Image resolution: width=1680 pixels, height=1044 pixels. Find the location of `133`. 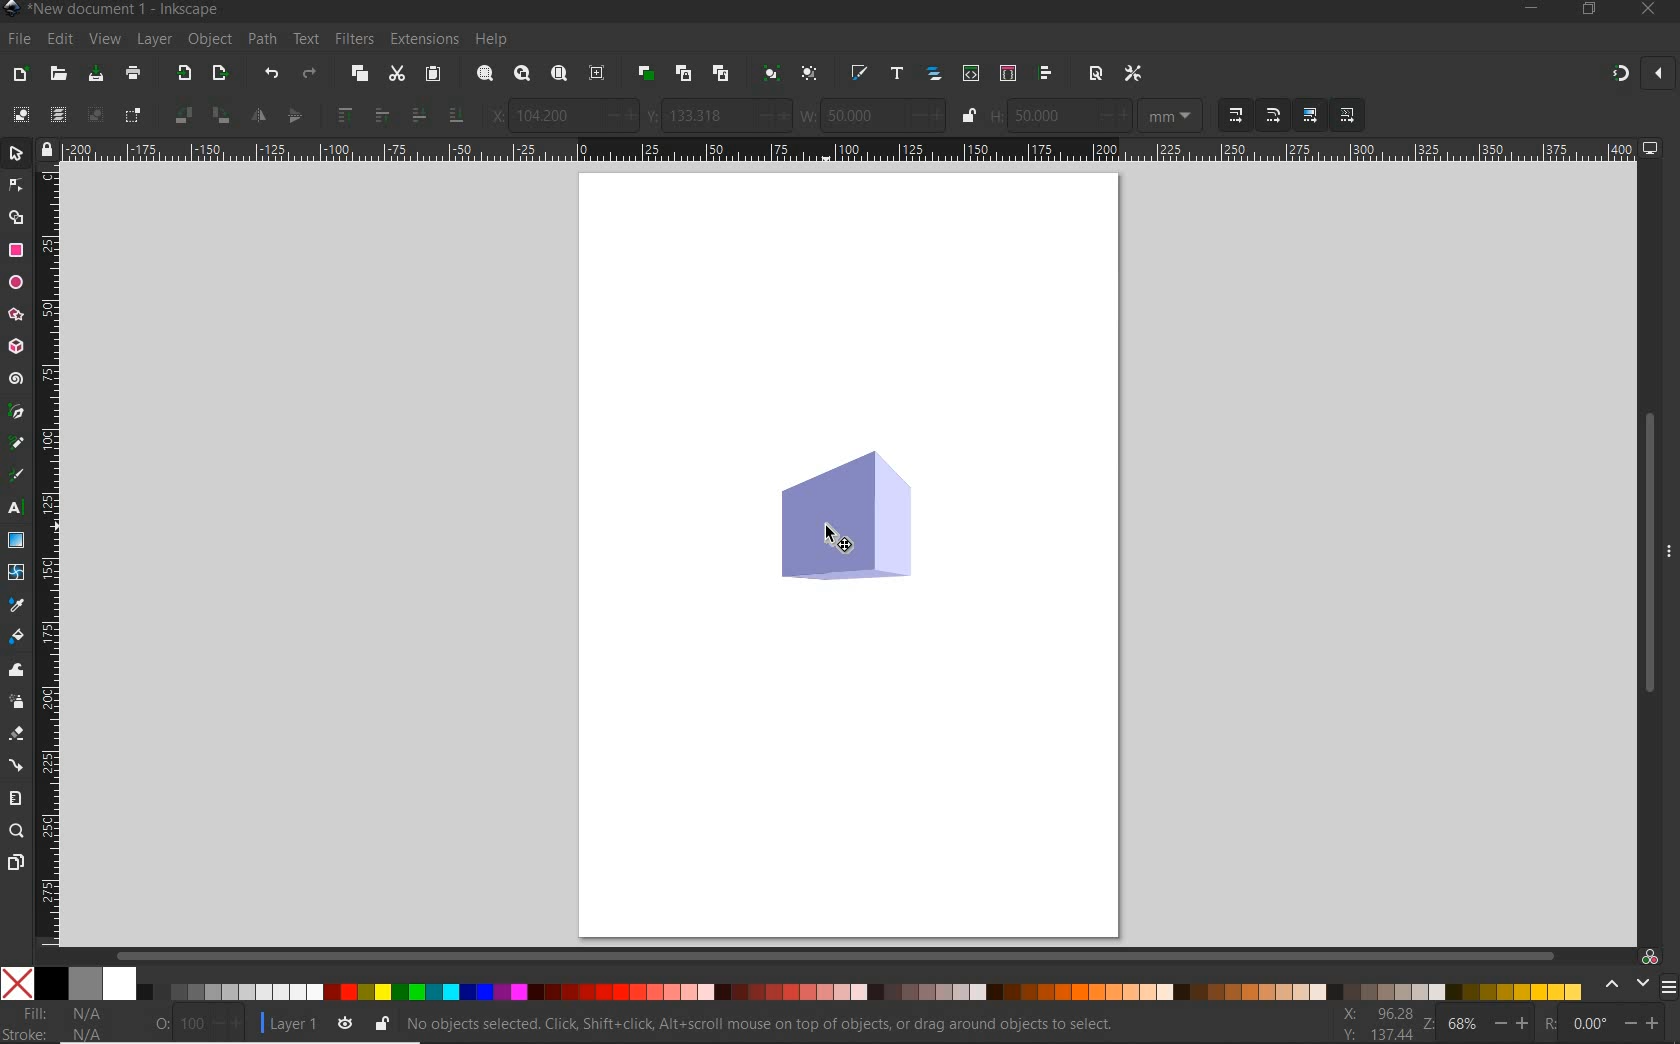

133 is located at coordinates (707, 115).